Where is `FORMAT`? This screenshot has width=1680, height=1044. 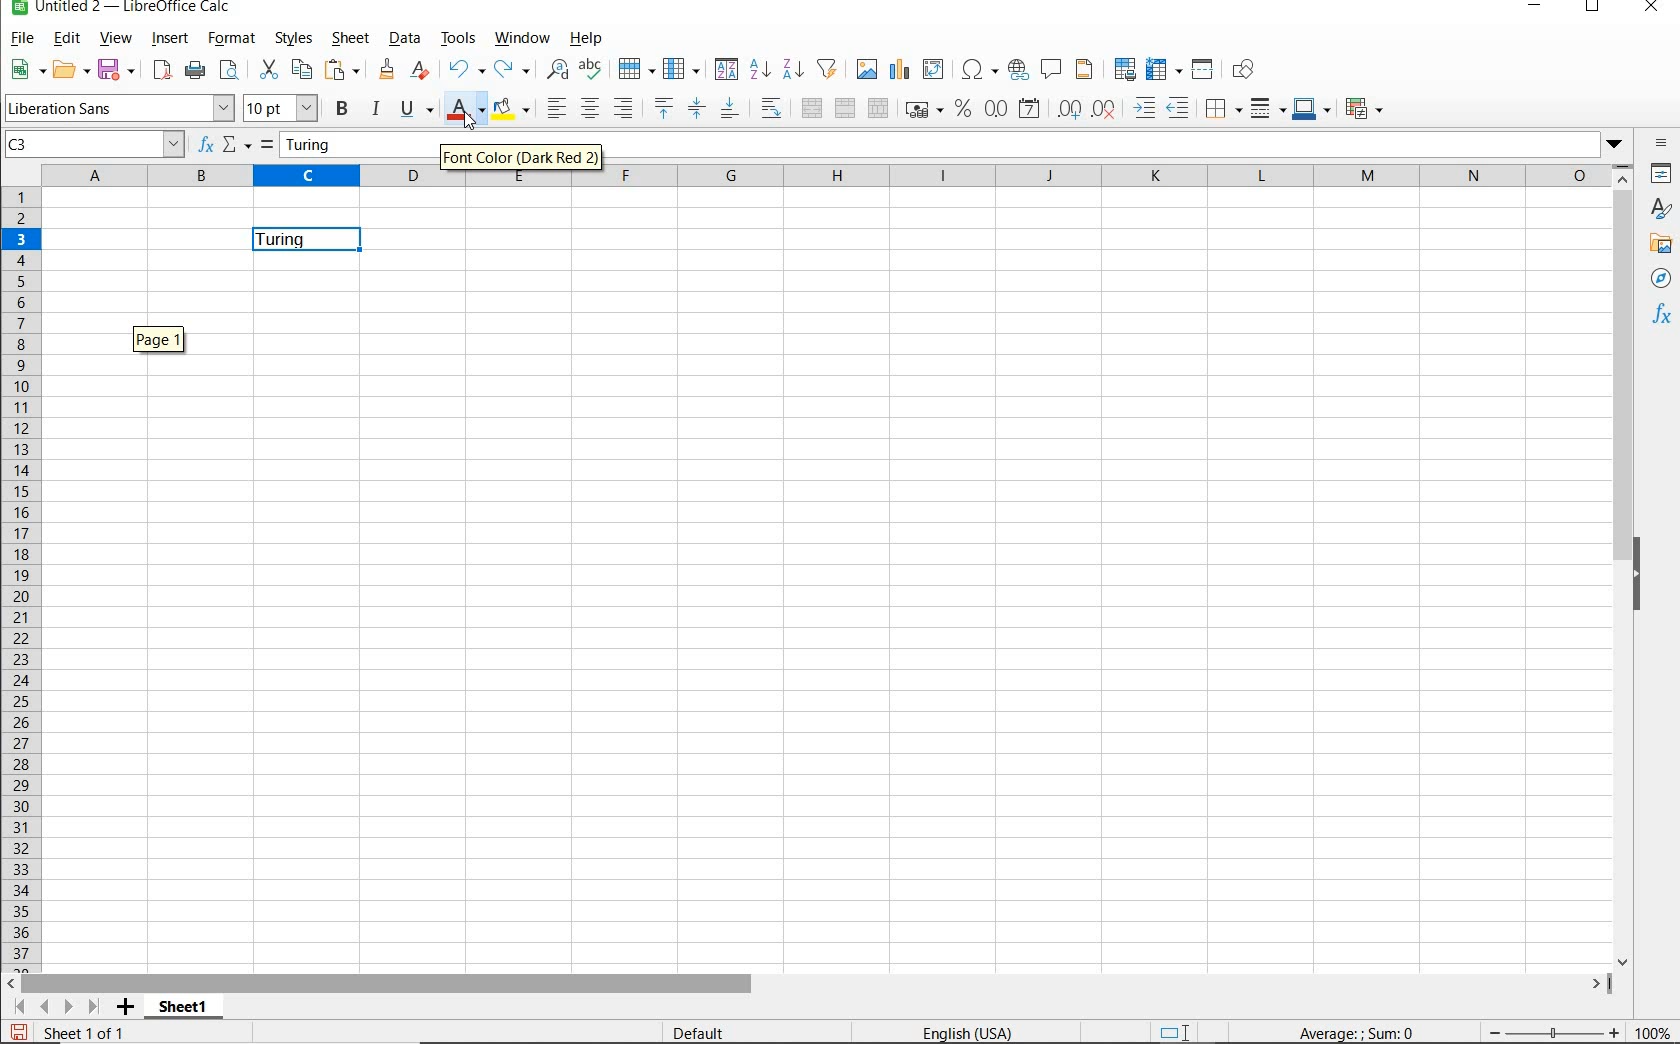 FORMAT is located at coordinates (232, 39).